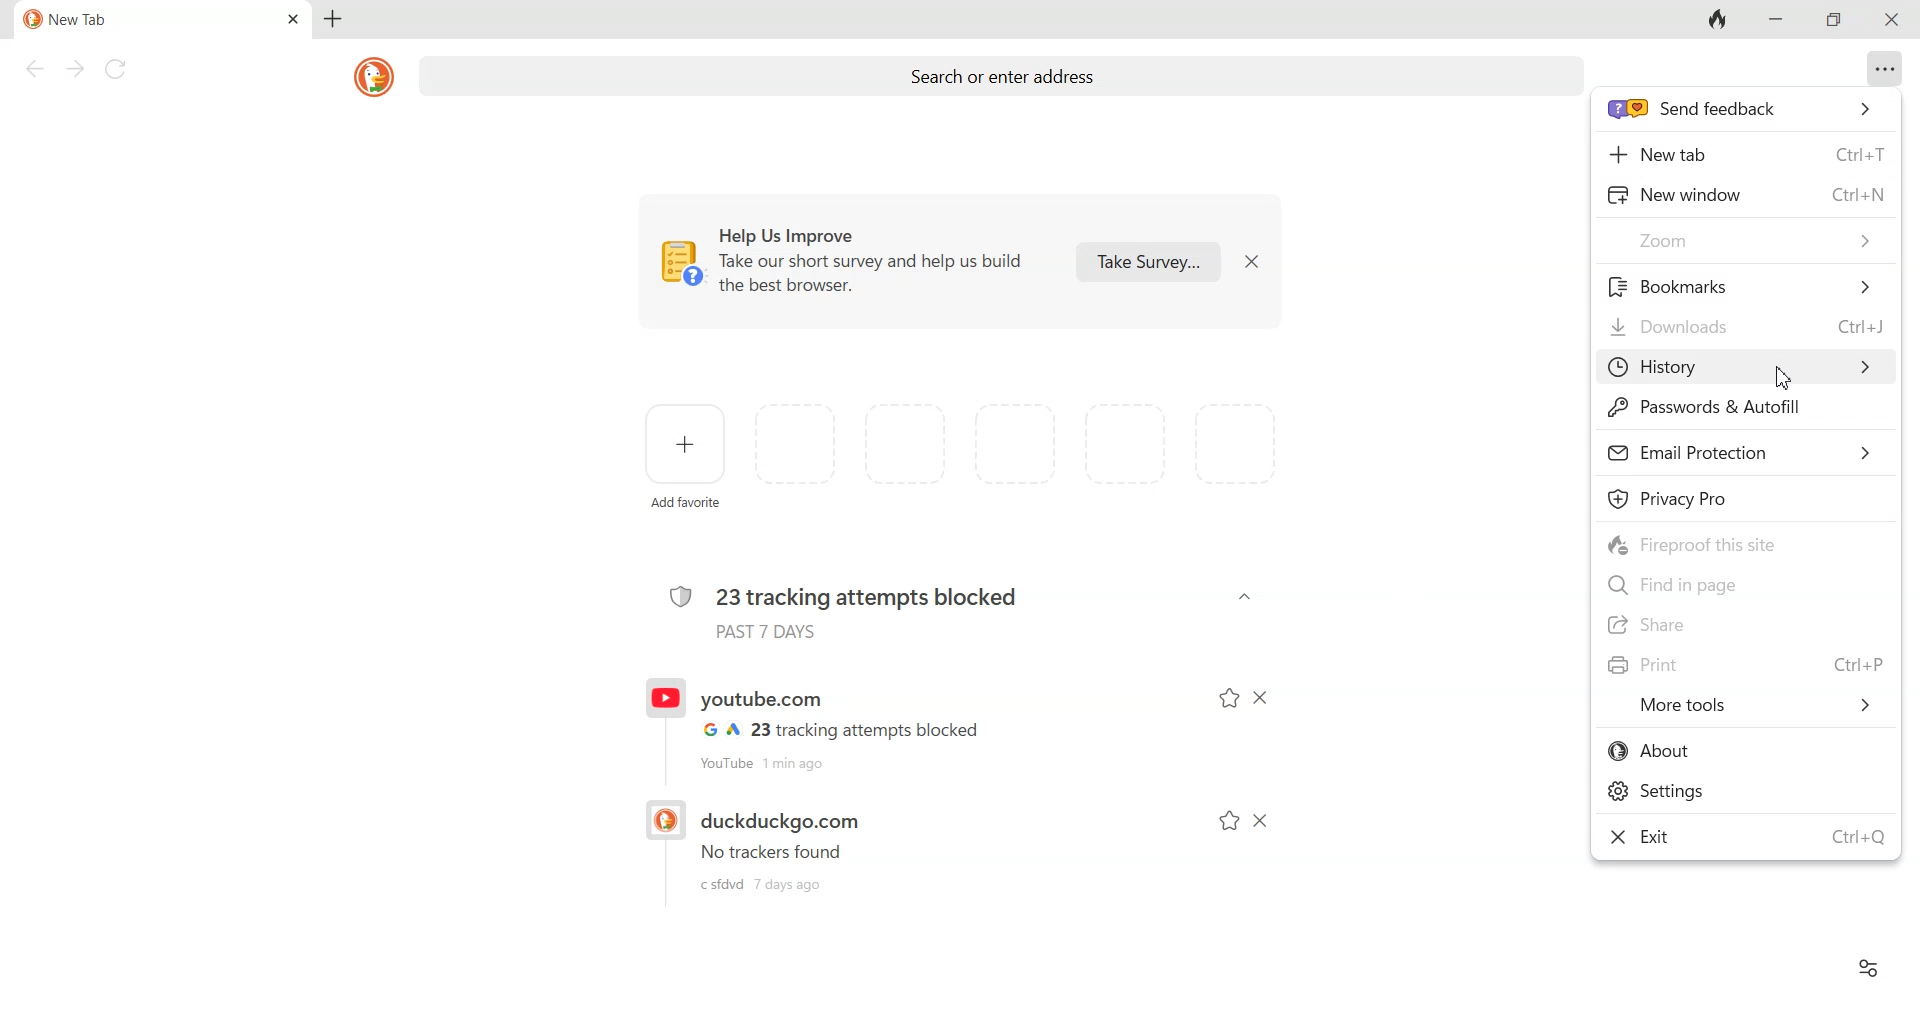 Image resolution: width=1920 pixels, height=1020 pixels. I want to click on add favorite, so click(686, 506).